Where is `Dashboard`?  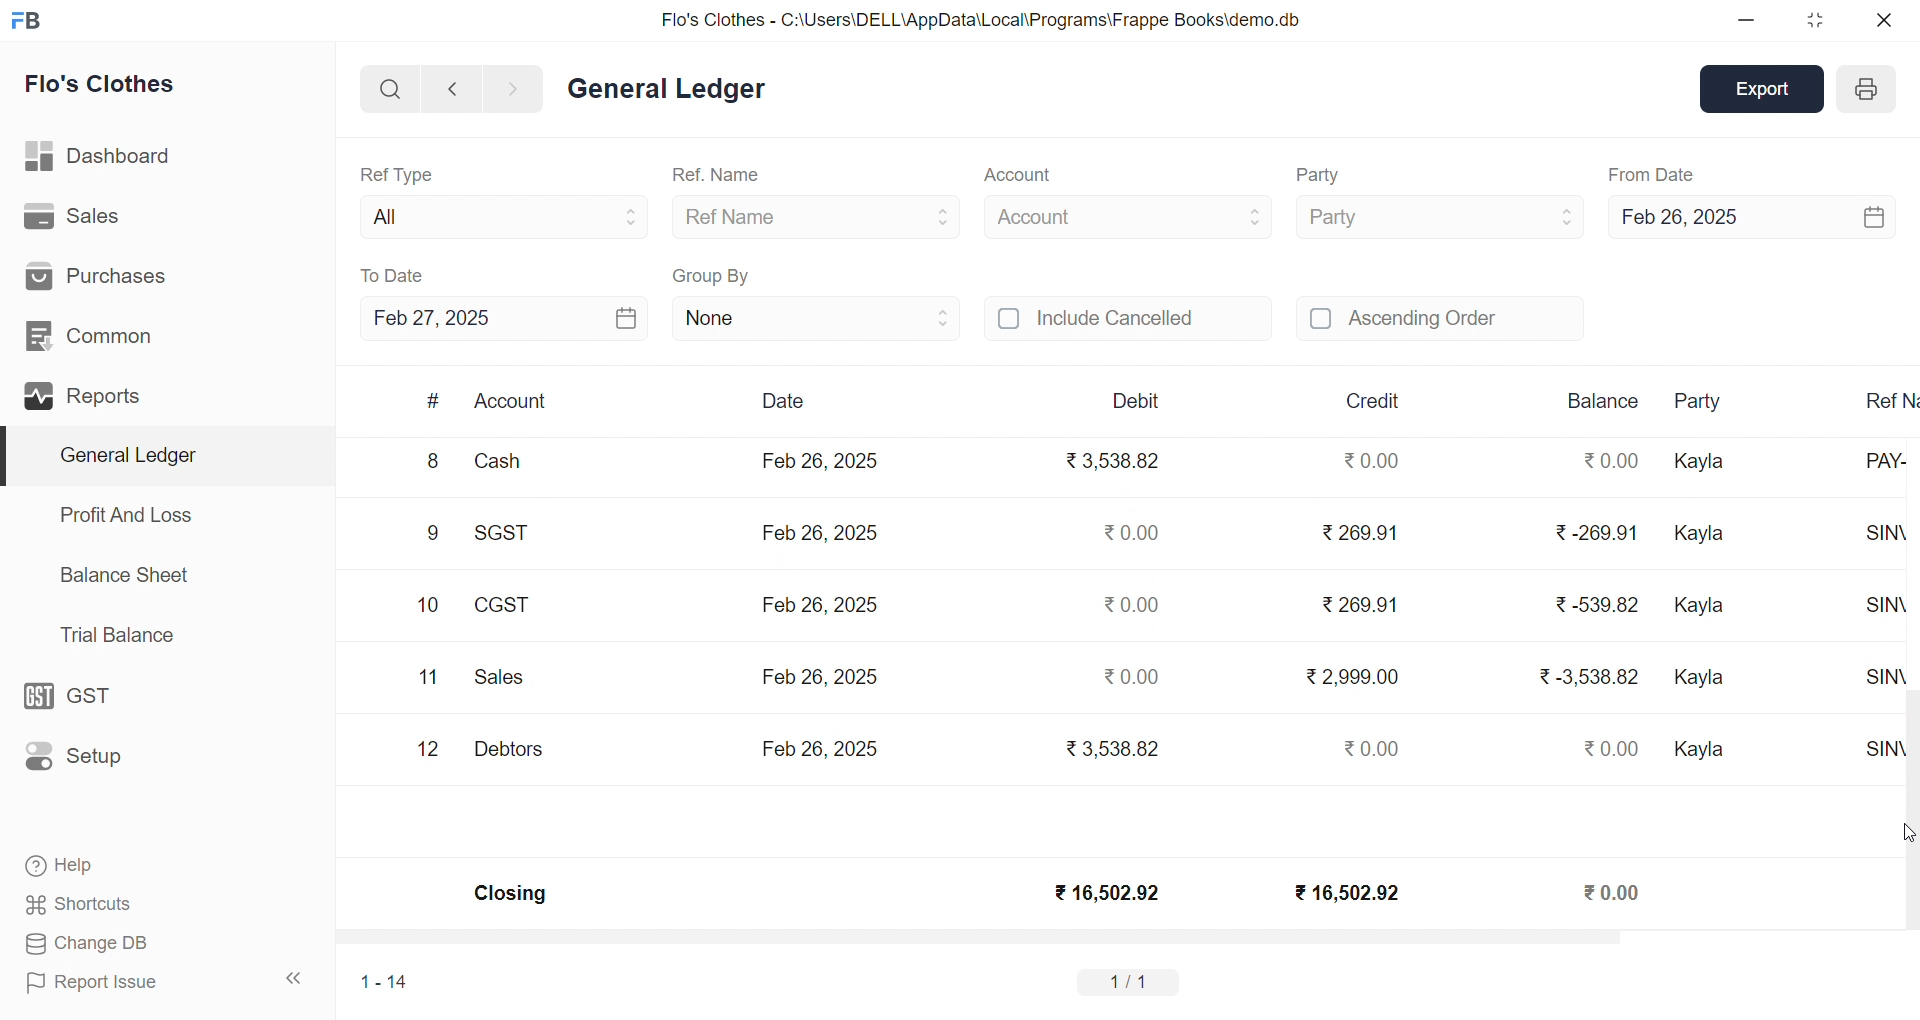 Dashboard is located at coordinates (95, 153).